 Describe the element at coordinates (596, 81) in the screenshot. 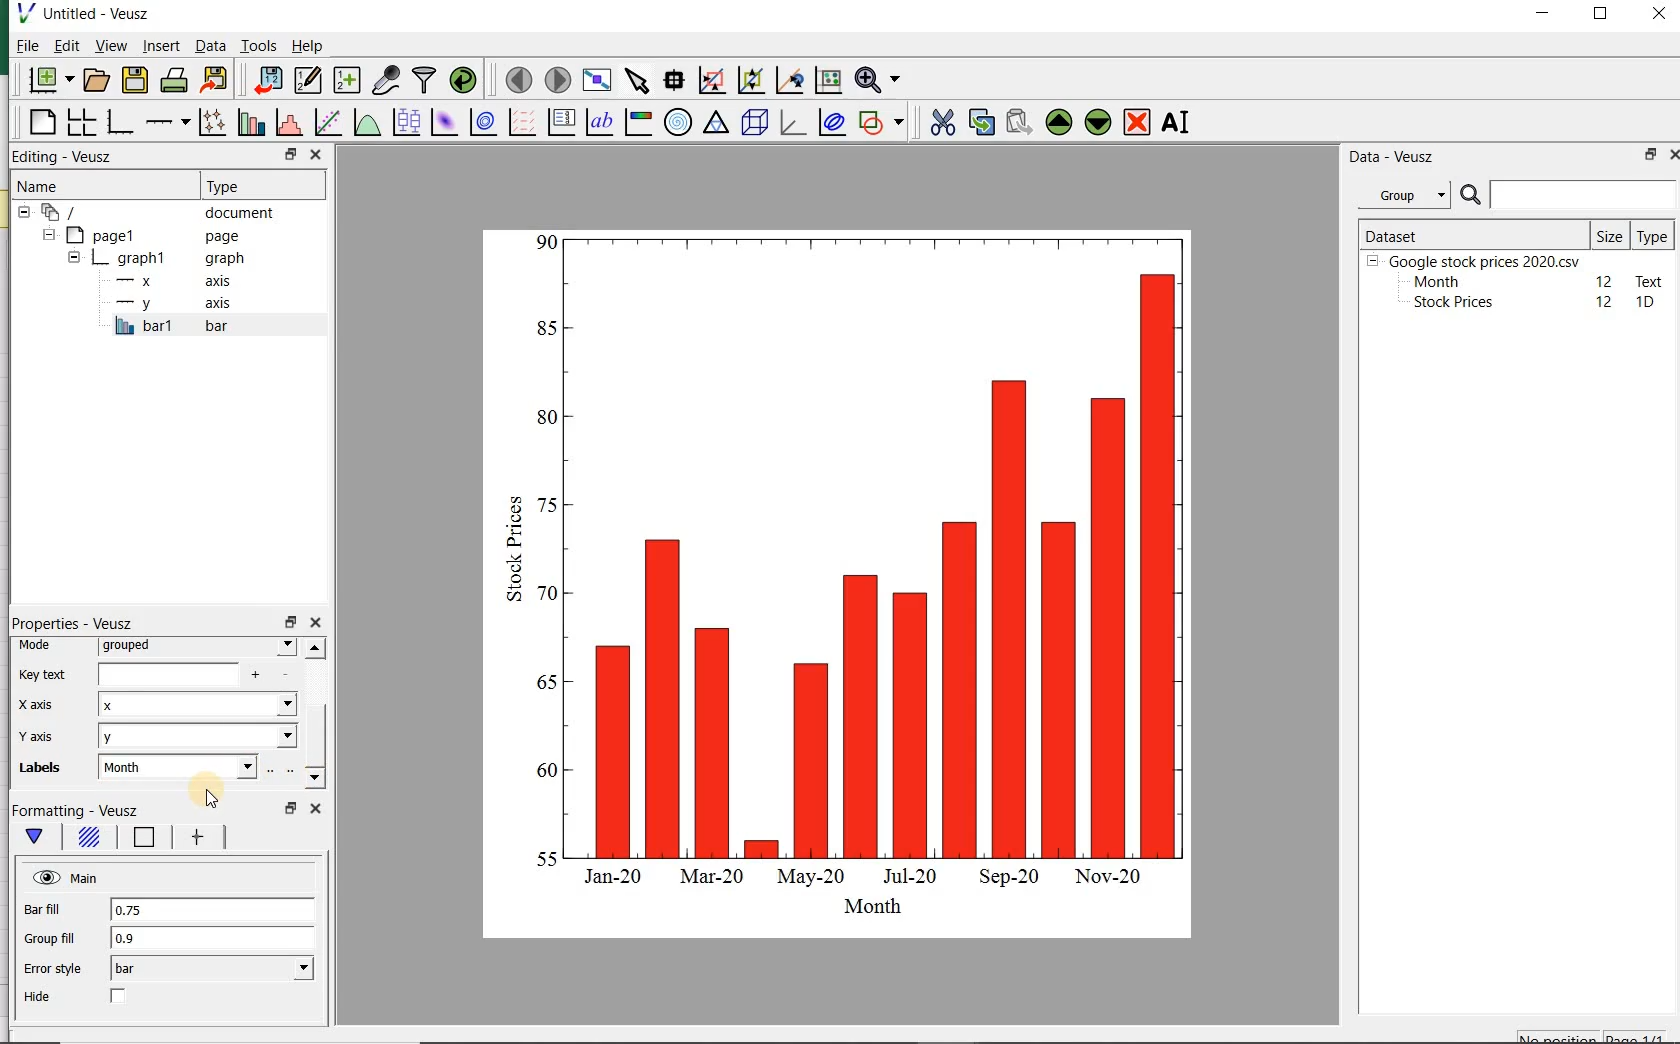

I see `view plot full screen` at that location.